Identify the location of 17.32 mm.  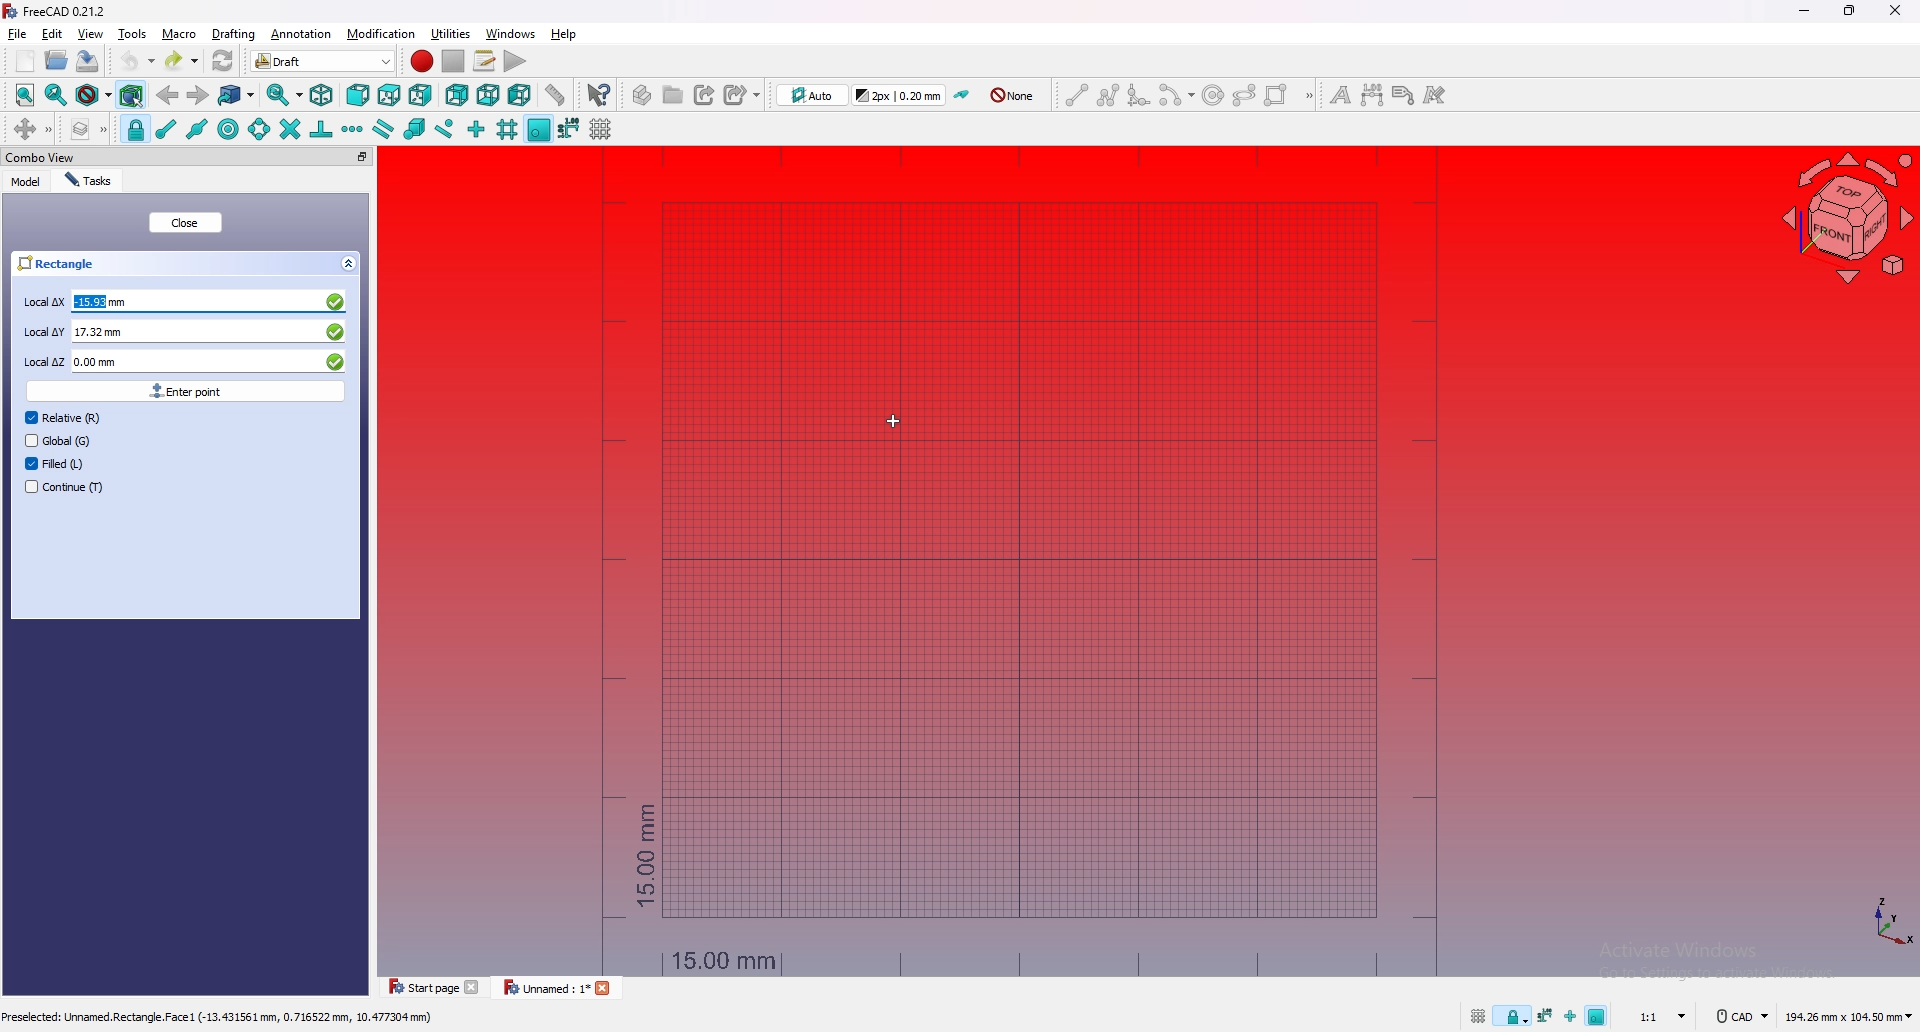
(208, 331).